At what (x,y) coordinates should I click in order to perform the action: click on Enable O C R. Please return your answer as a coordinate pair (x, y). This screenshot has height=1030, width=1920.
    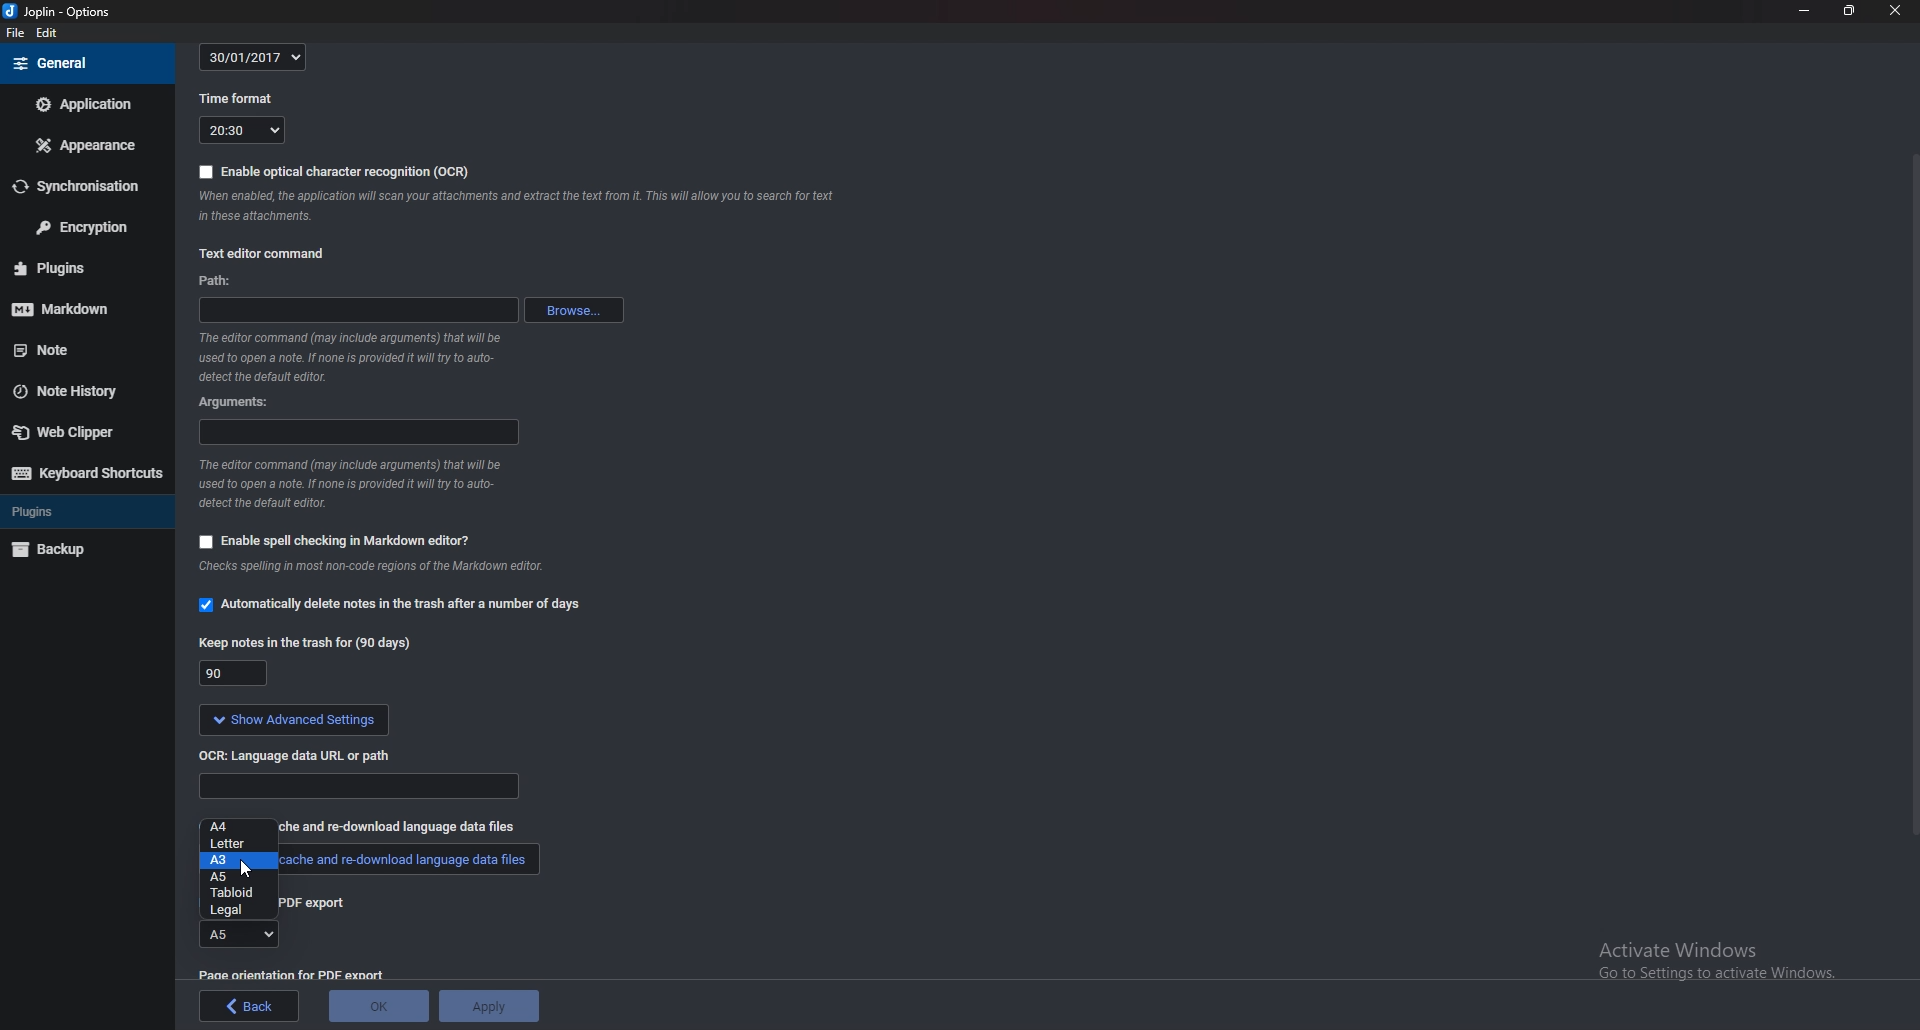
    Looking at the image, I should click on (332, 173).